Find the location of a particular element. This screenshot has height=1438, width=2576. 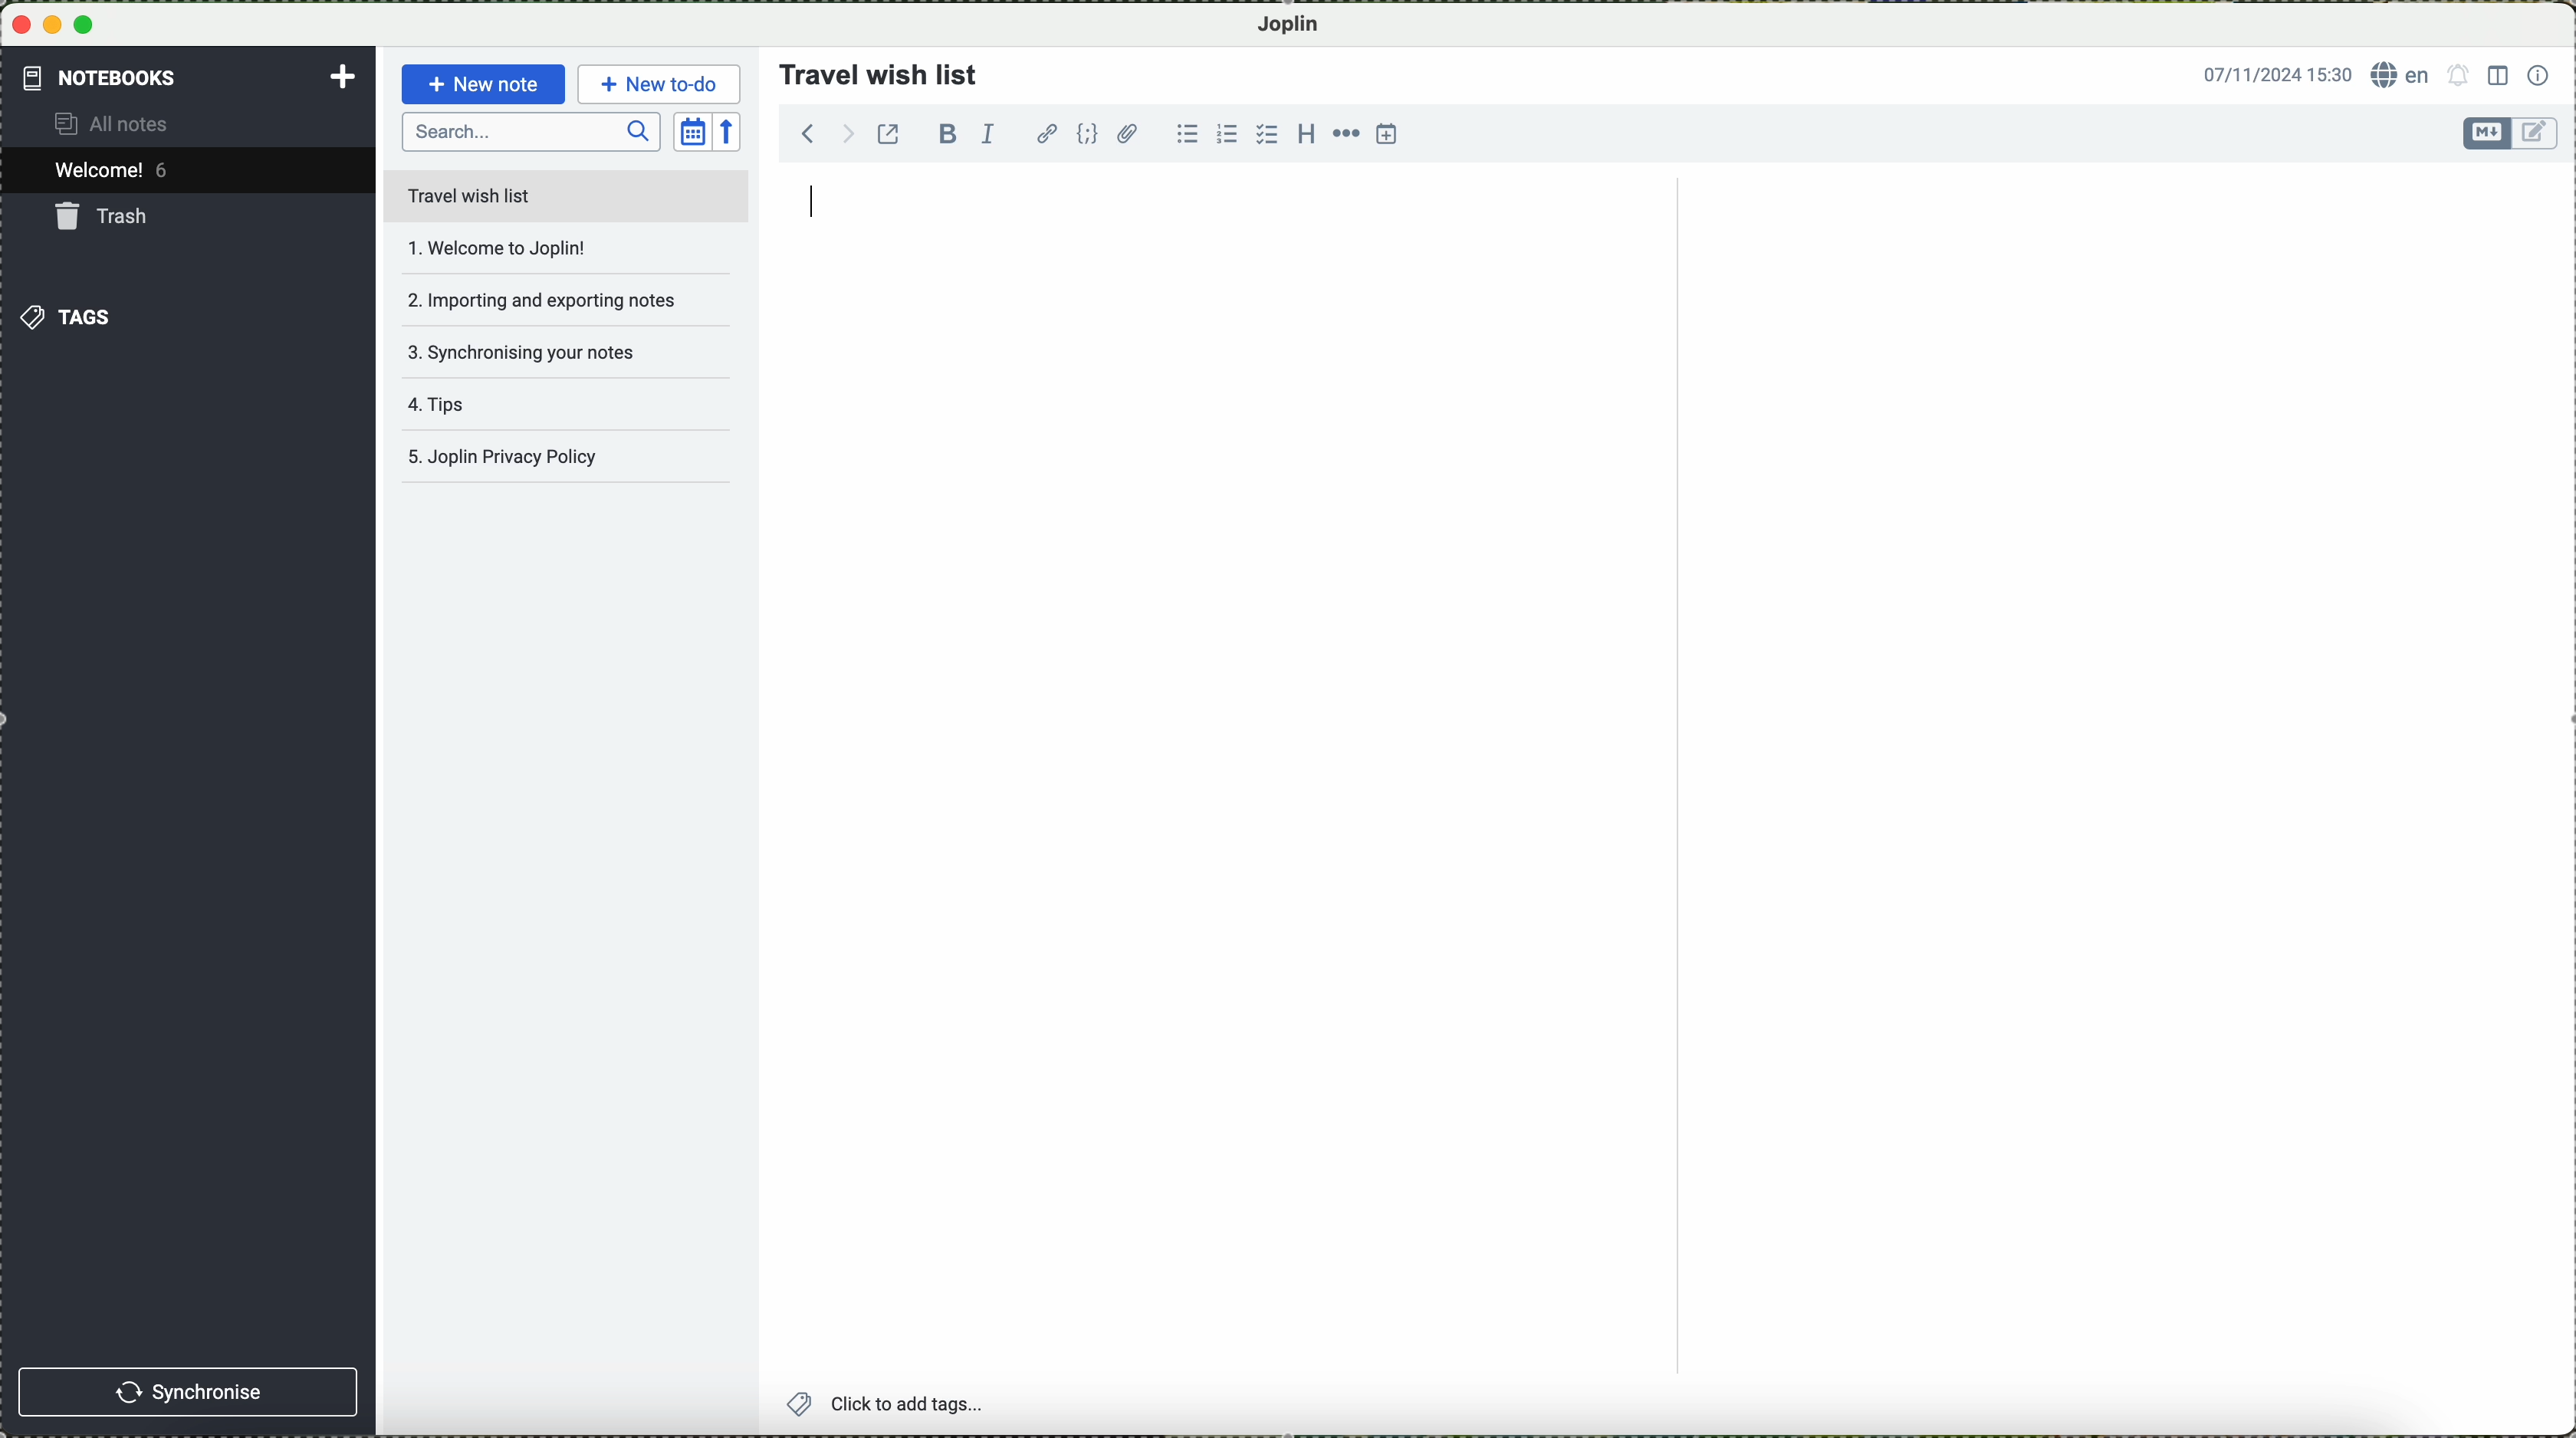

reverse sort order is located at coordinates (732, 130).